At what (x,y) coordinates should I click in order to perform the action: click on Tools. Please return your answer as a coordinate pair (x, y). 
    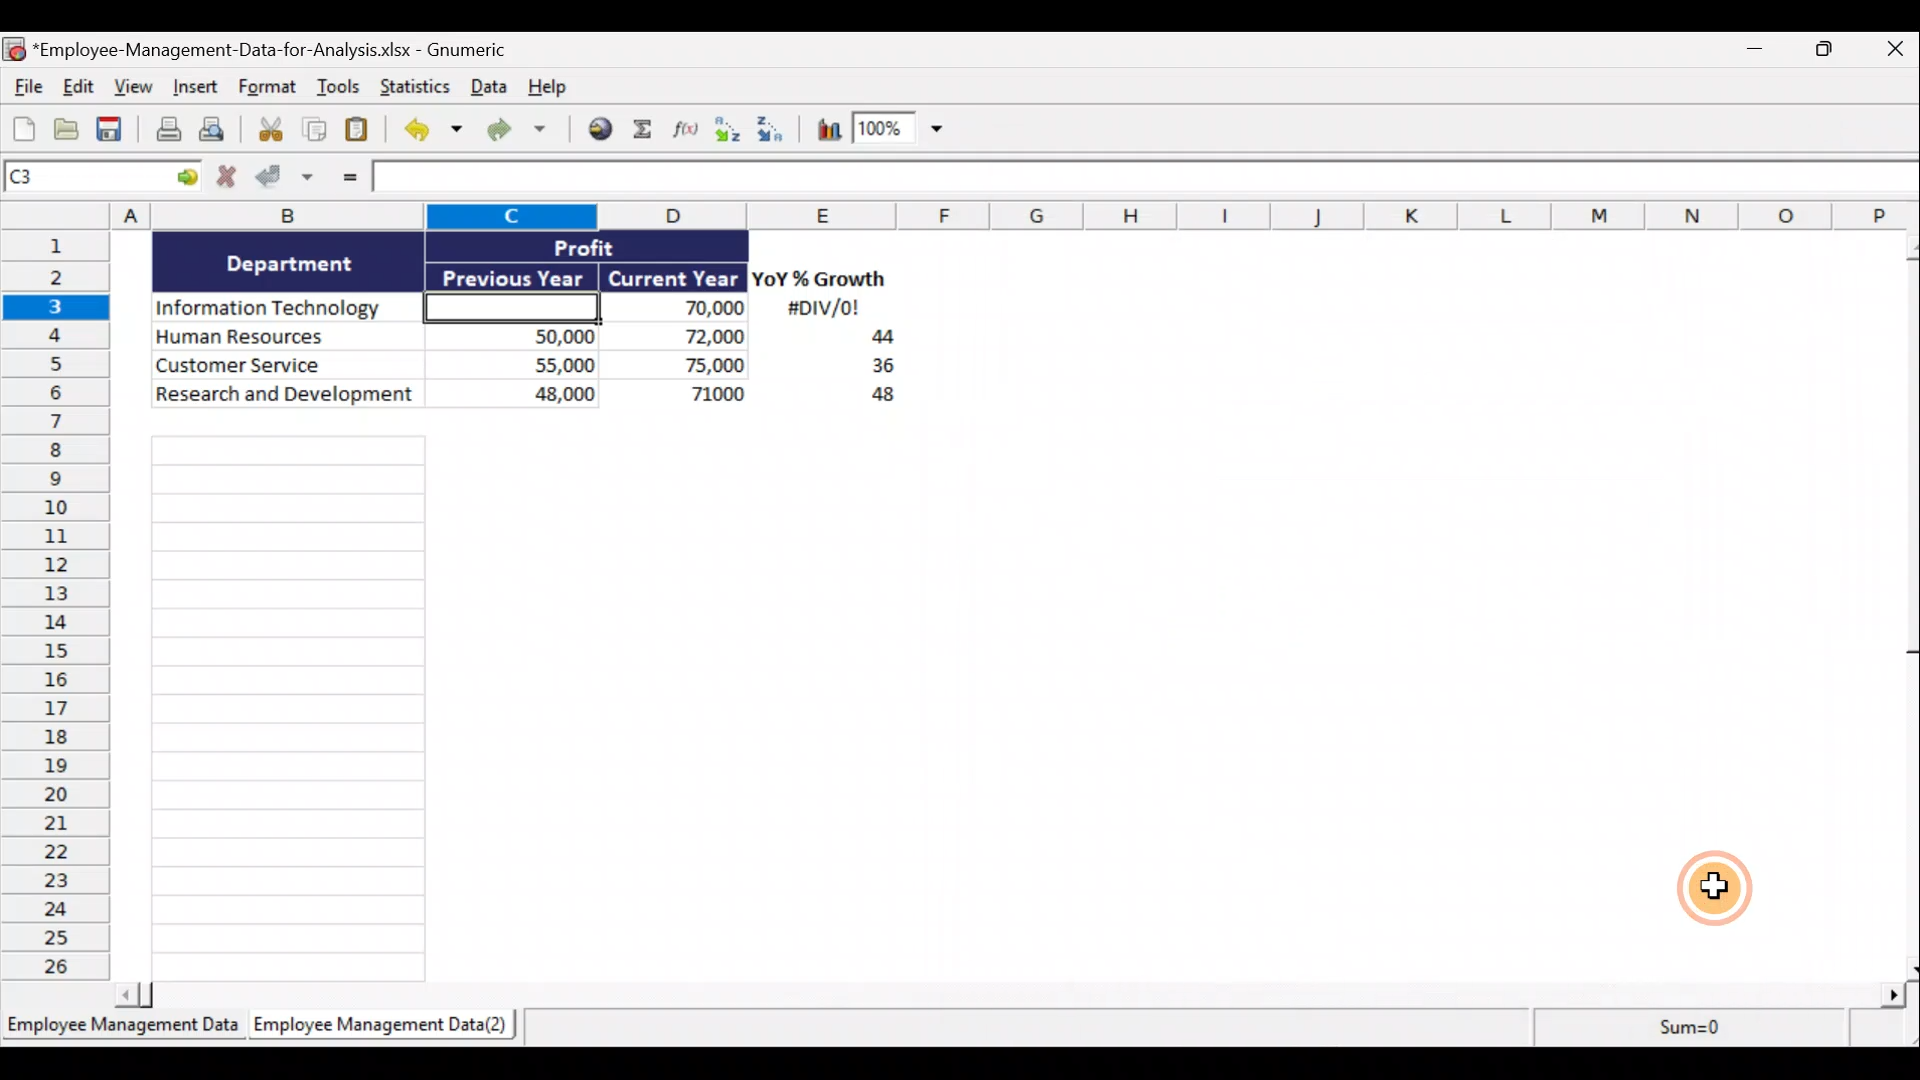
    Looking at the image, I should click on (339, 89).